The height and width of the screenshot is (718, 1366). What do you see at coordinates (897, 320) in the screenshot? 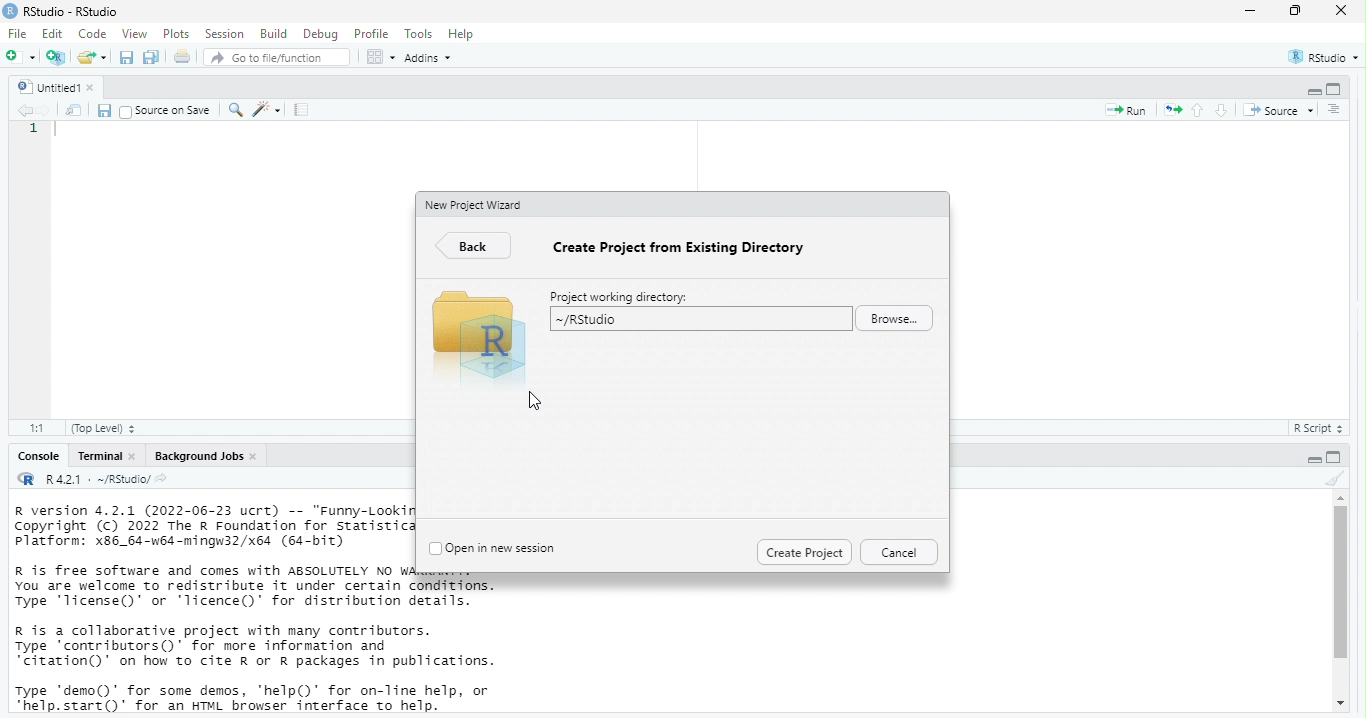
I see `browse` at bounding box center [897, 320].